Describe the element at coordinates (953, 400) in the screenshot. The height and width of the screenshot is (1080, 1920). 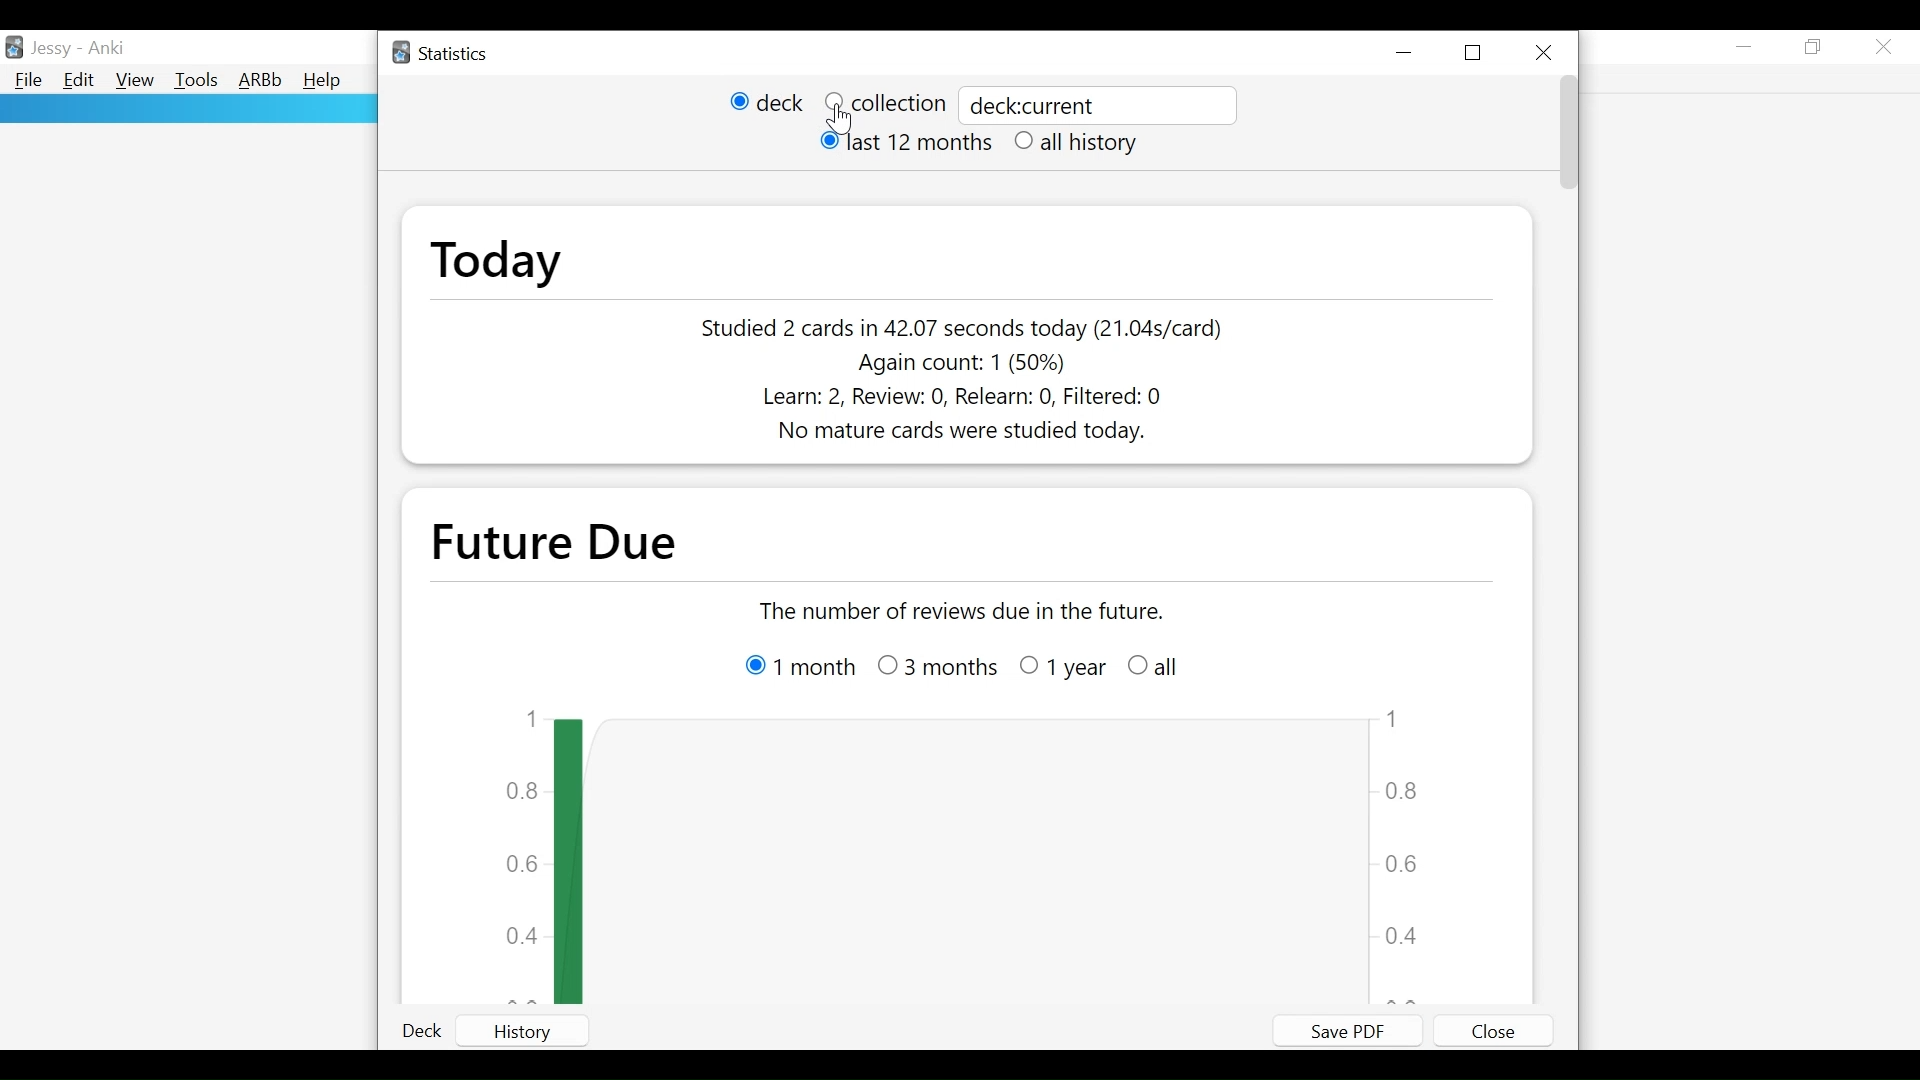
I see `Learn count, Review count, Relearn count, Filtered count` at that location.